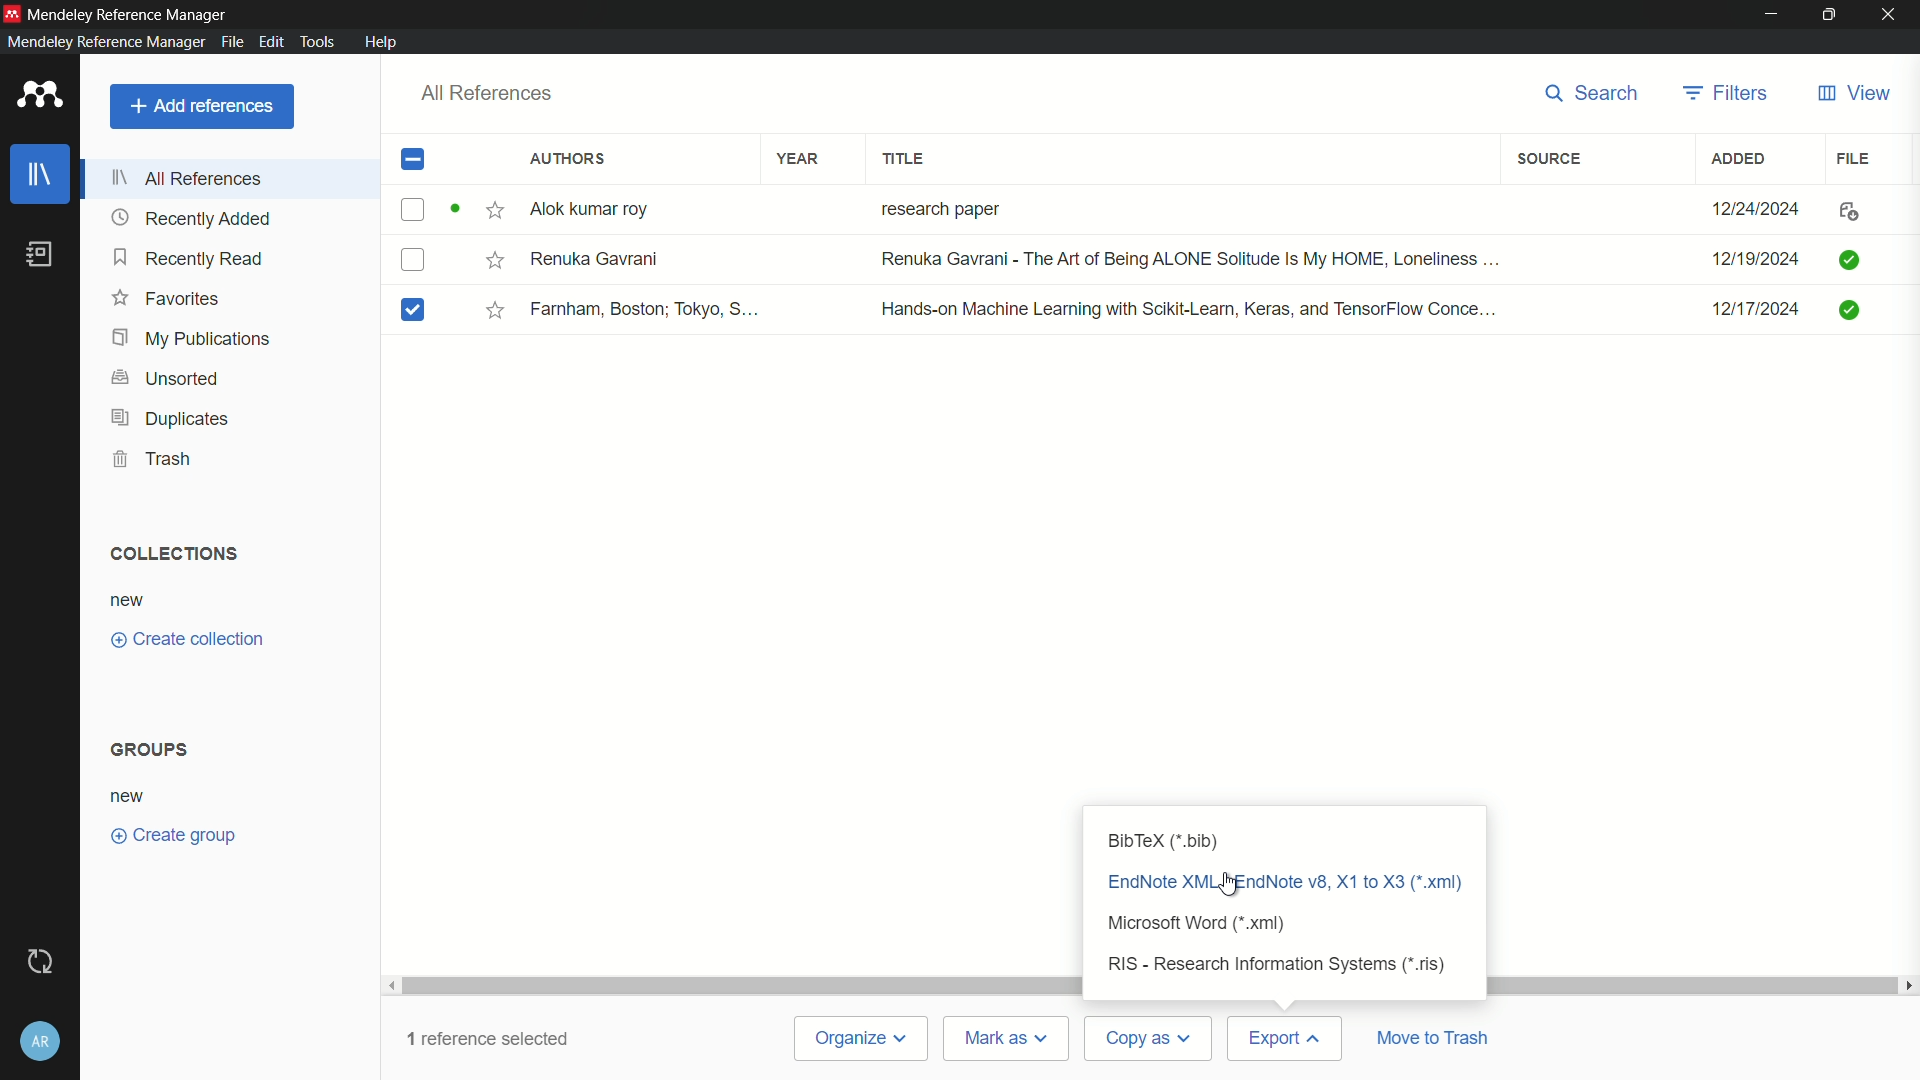 This screenshot has height=1080, width=1920. Describe the element at coordinates (1195, 923) in the screenshot. I see `microsoft word xml format` at that location.